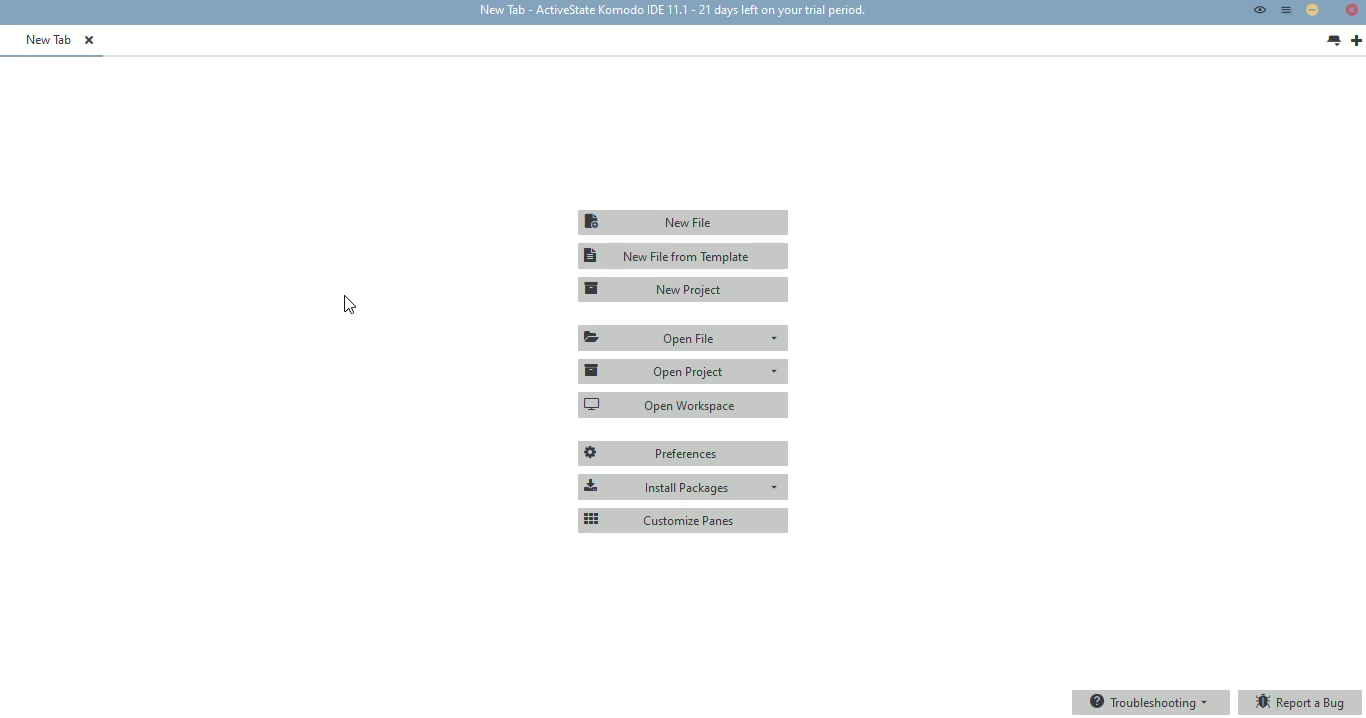 The image size is (1366, 718). Describe the element at coordinates (684, 404) in the screenshot. I see `open workspace` at that location.